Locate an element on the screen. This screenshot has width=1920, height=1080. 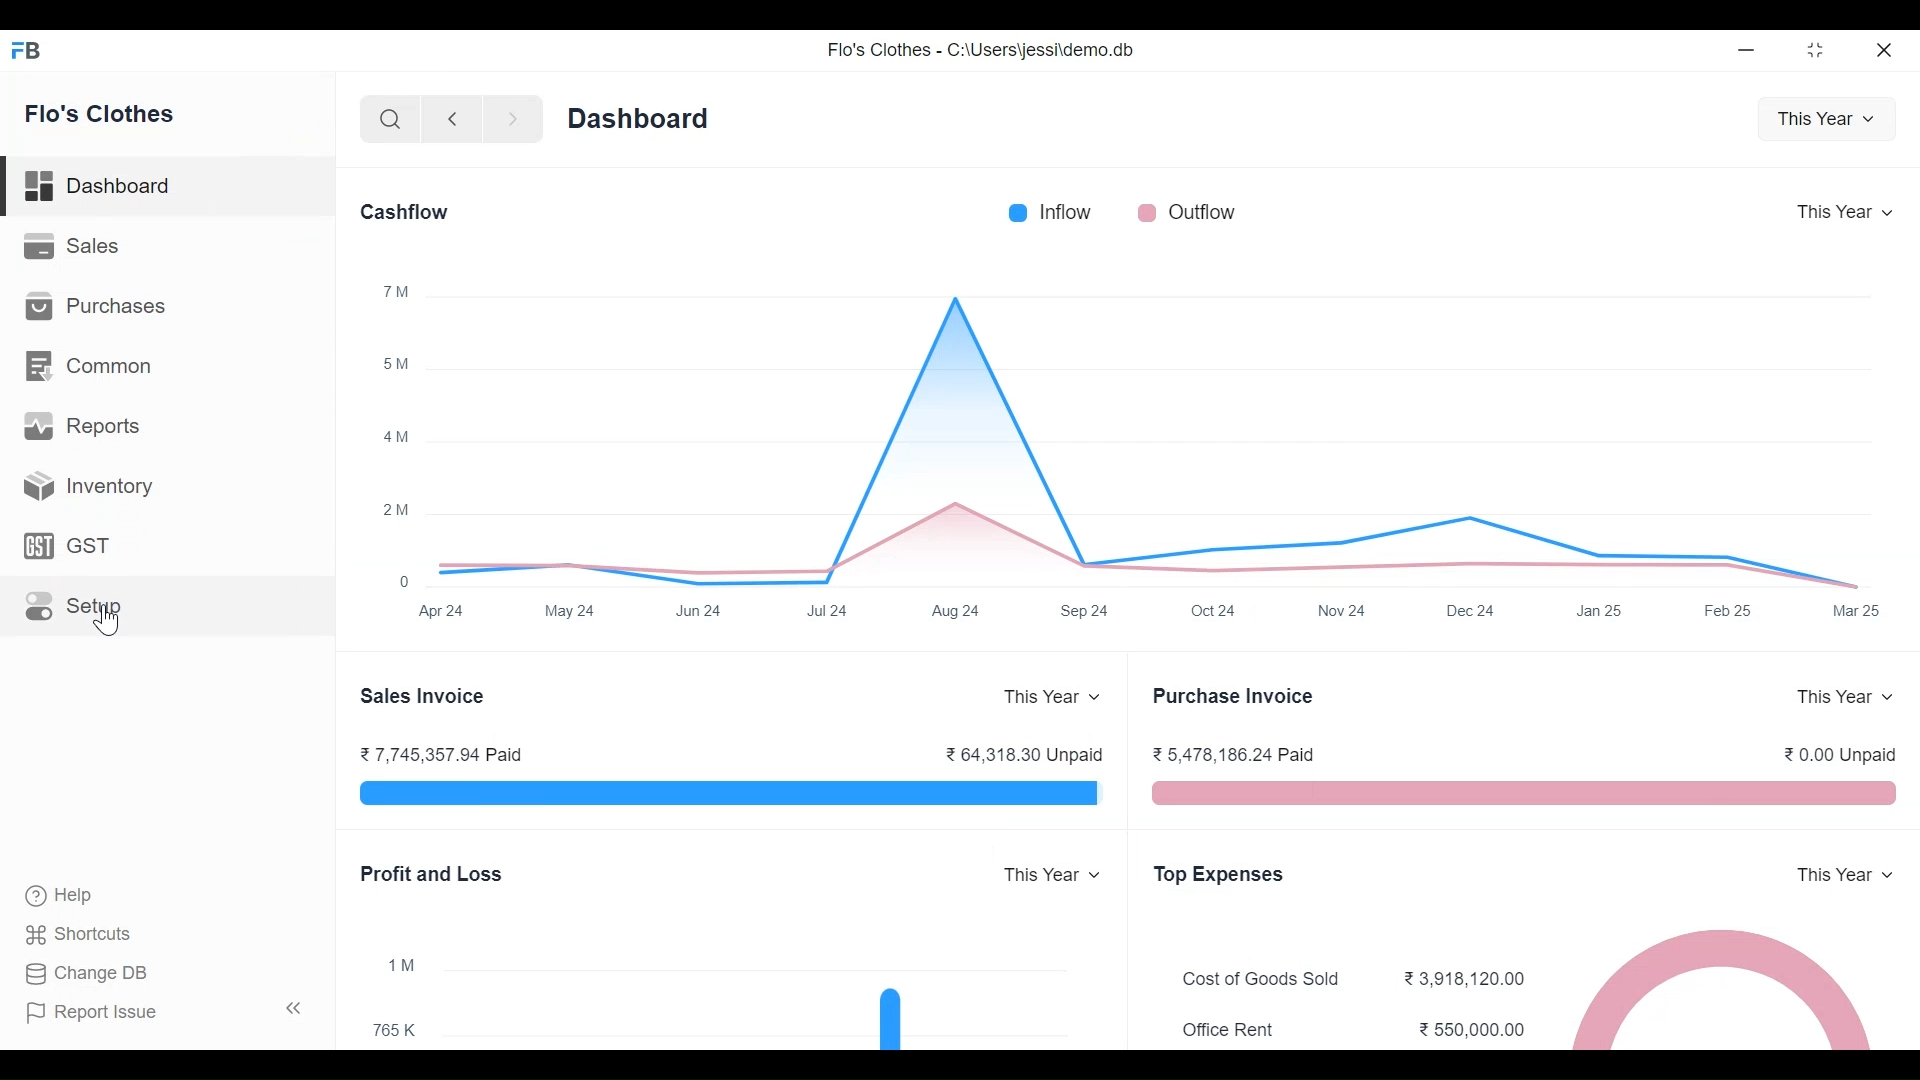
Help is located at coordinates (80, 897).